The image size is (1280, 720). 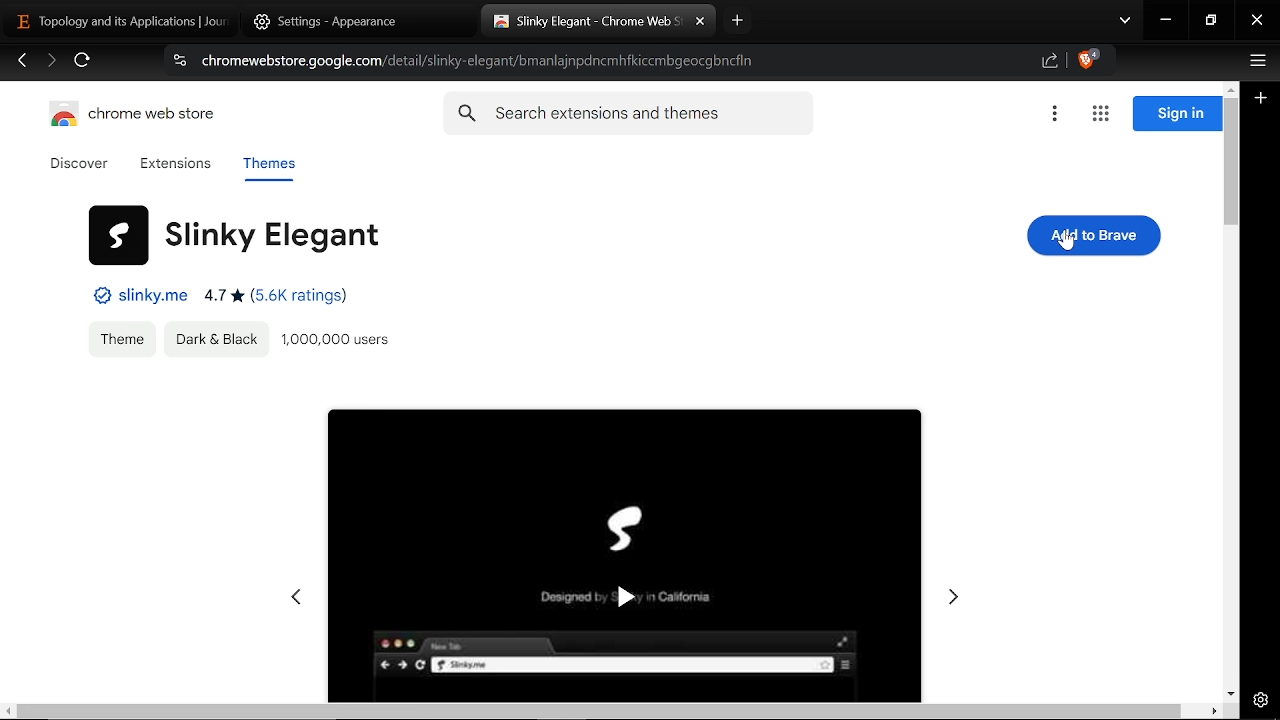 What do you see at coordinates (597, 711) in the screenshot?
I see `scroll bar` at bounding box center [597, 711].